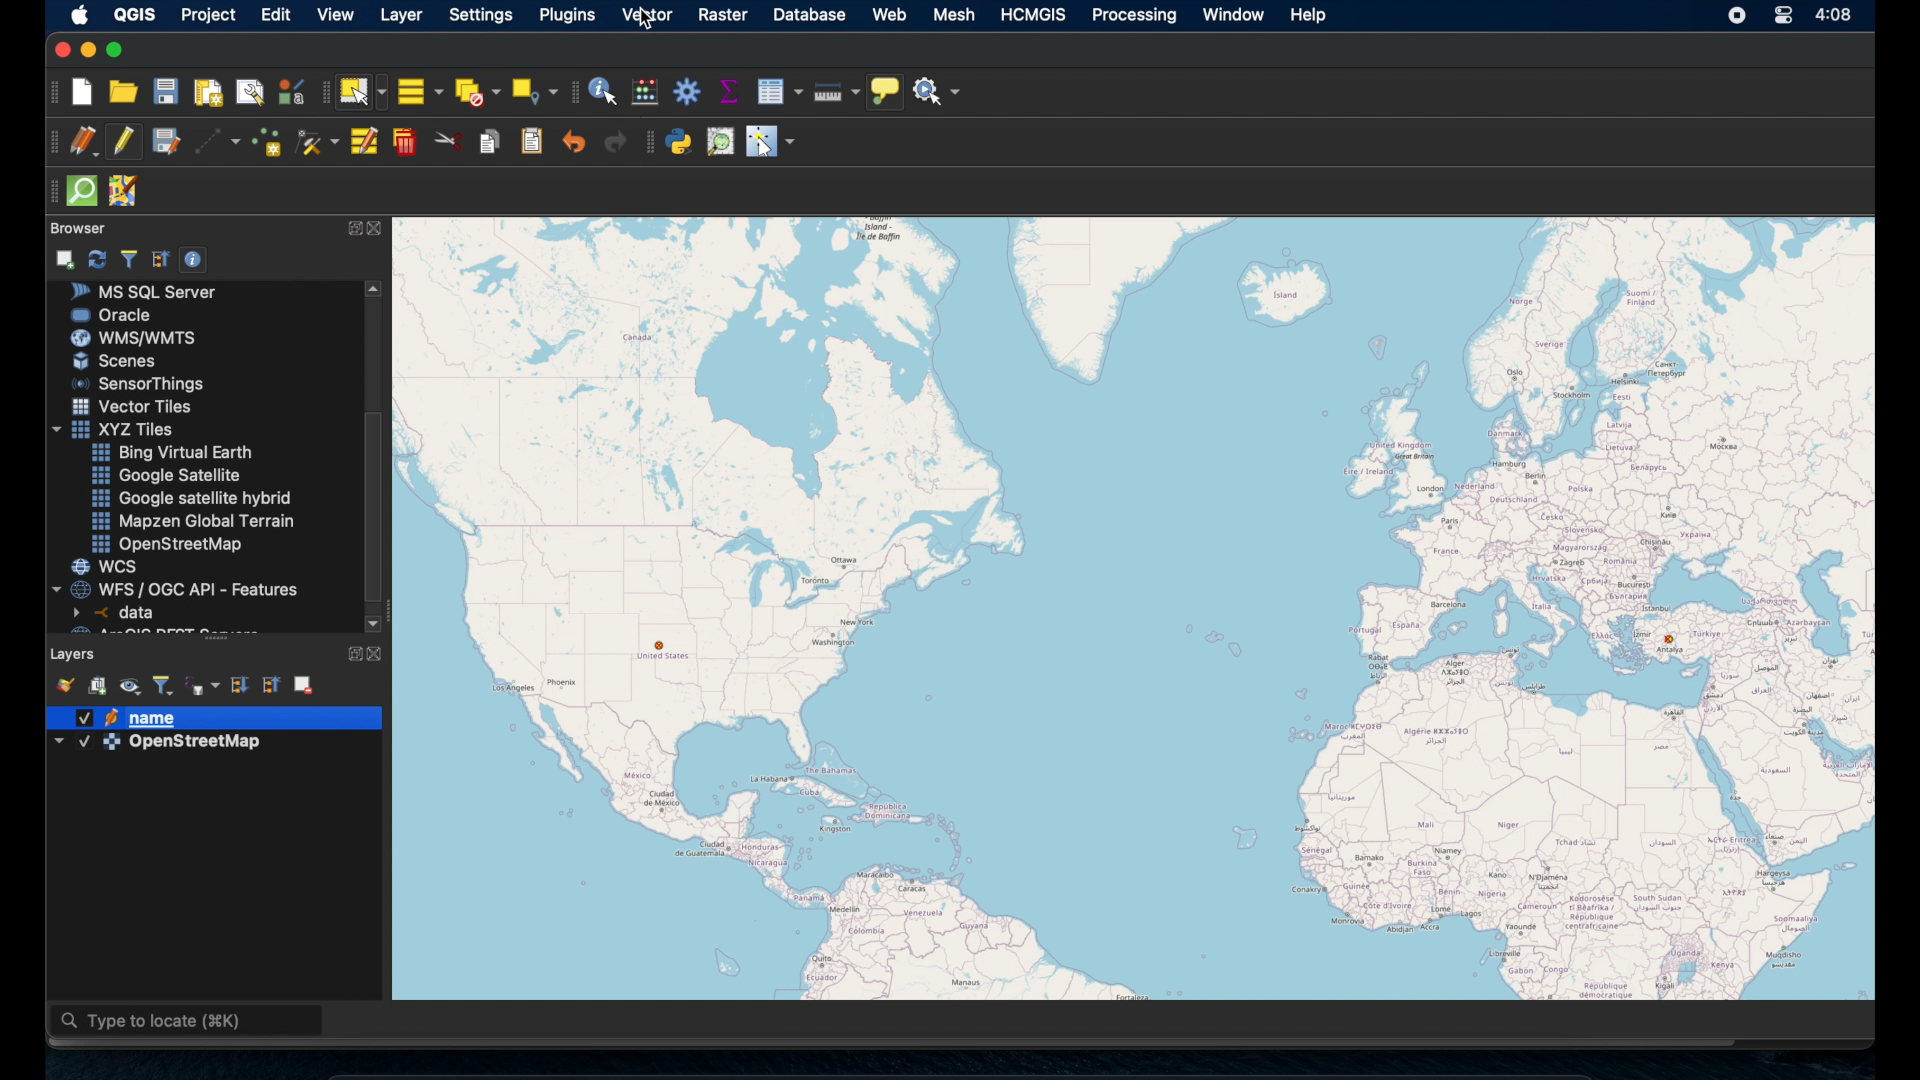  What do you see at coordinates (131, 687) in the screenshot?
I see `manage map. themes` at bounding box center [131, 687].